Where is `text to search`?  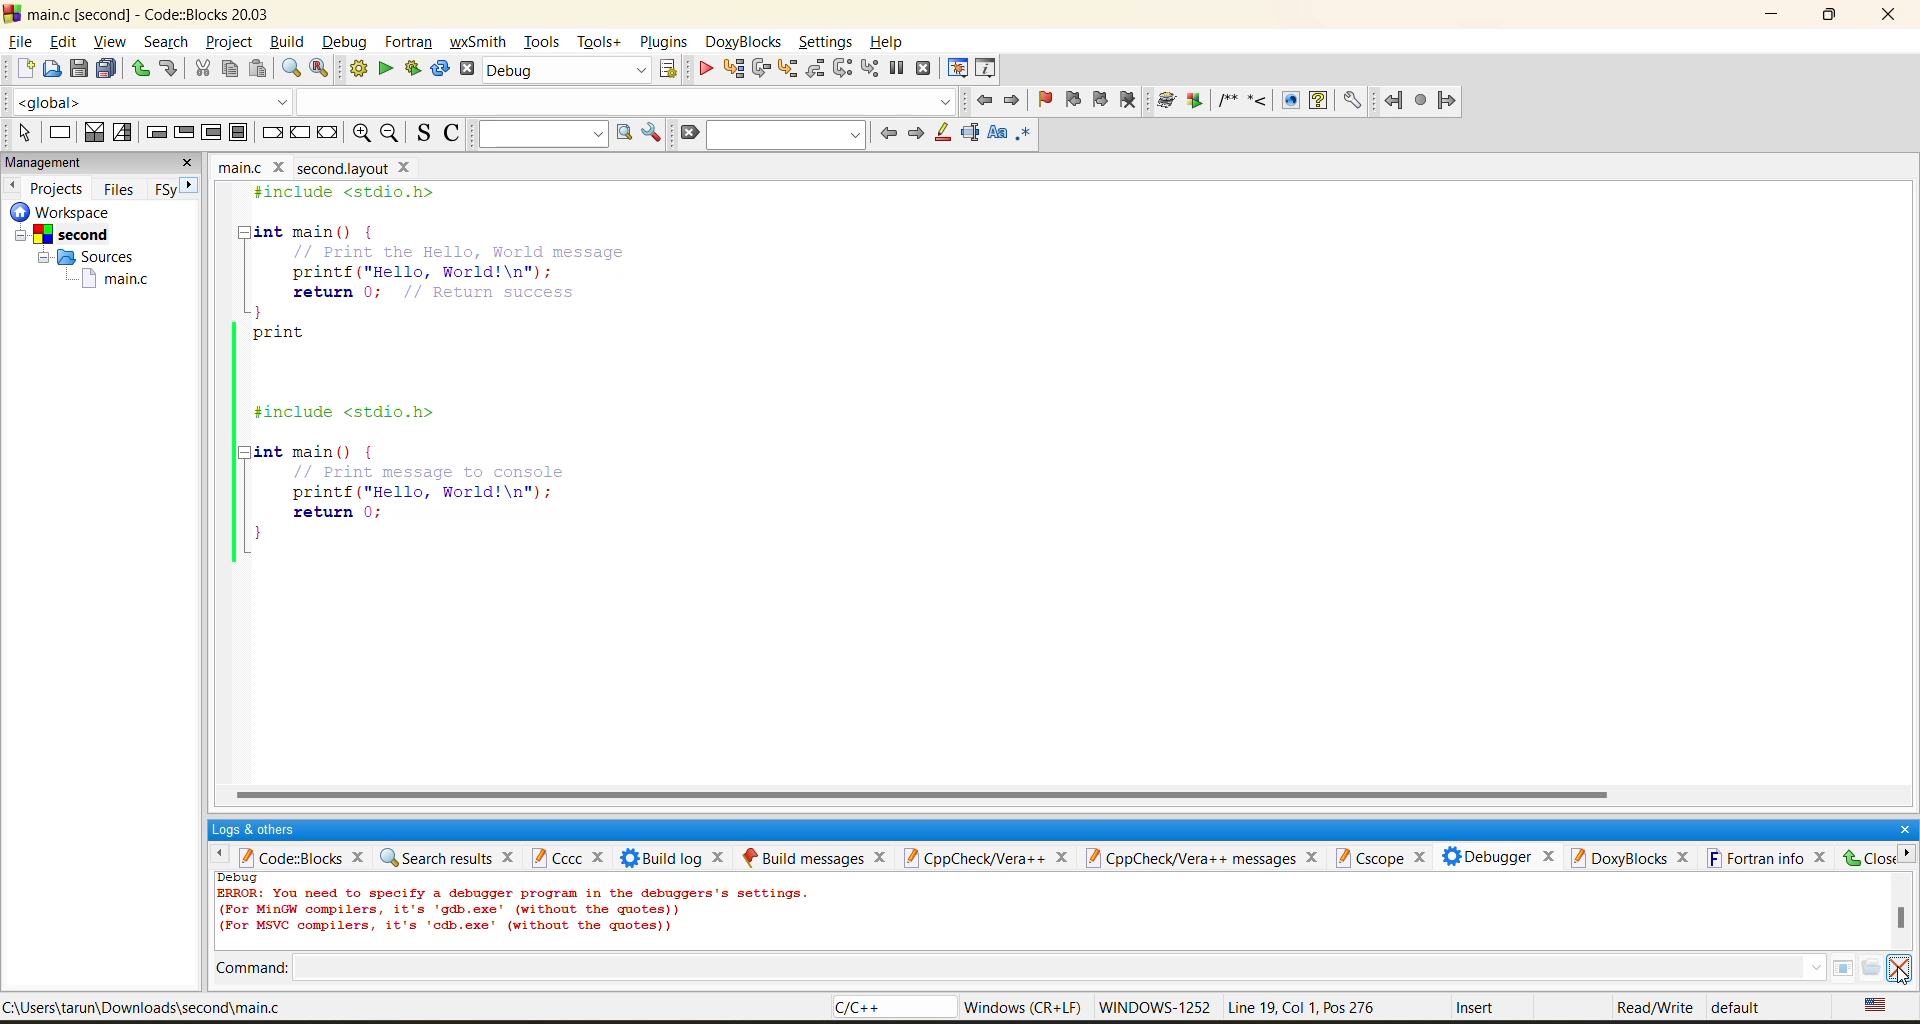
text to search is located at coordinates (541, 134).